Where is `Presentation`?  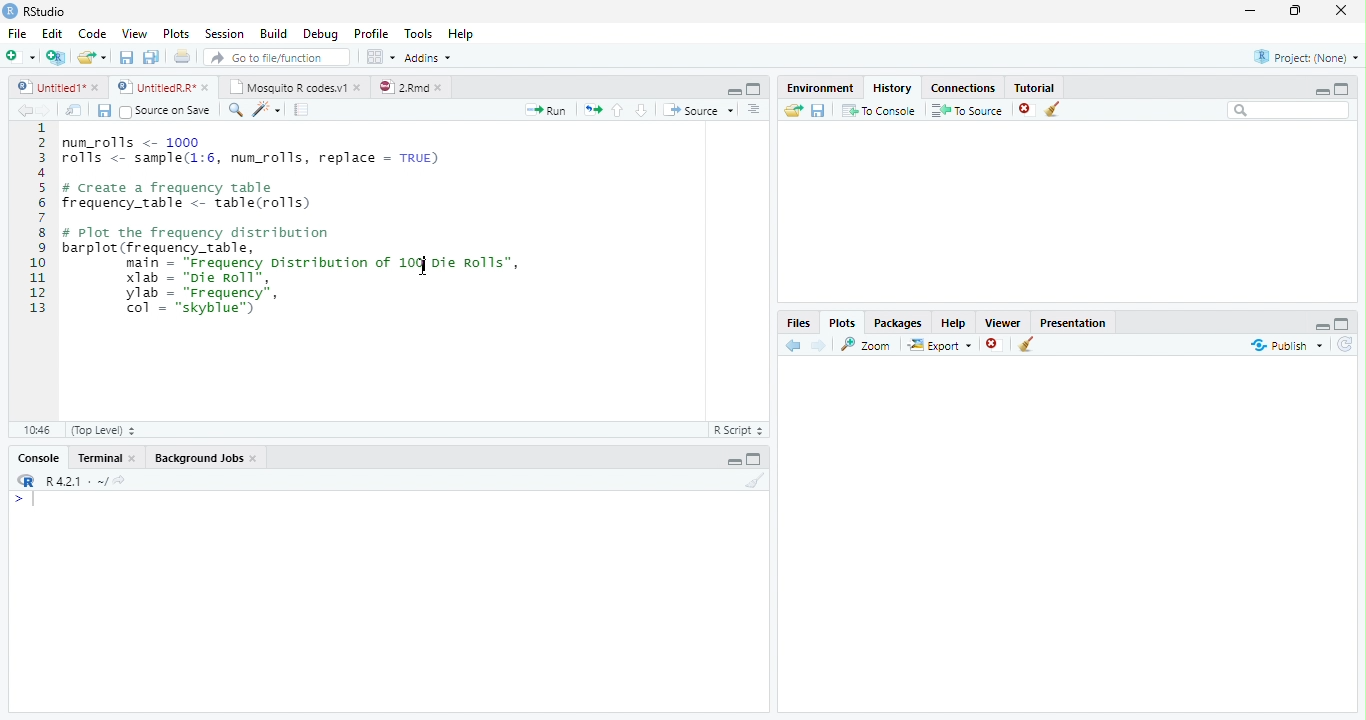
Presentation is located at coordinates (1073, 322).